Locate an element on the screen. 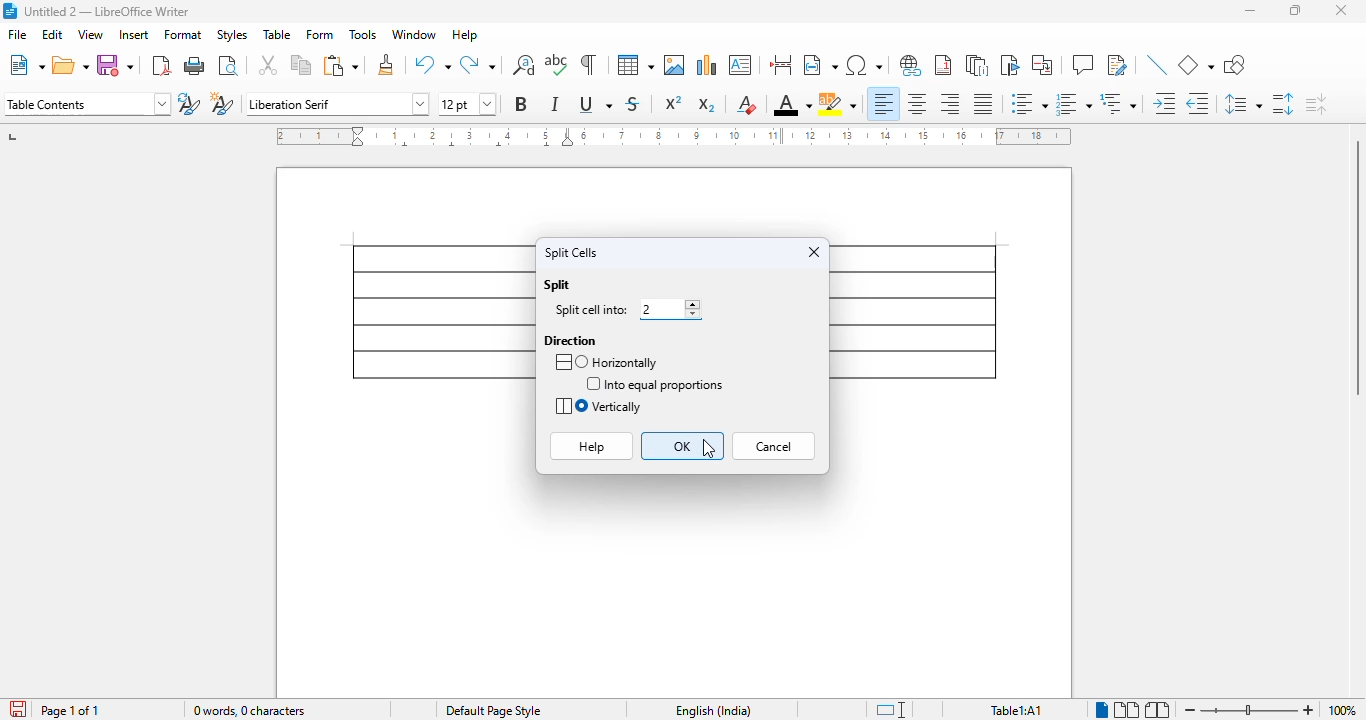 The image size is (1366, 720). decrease indent is located at coordinates (1197, 103).